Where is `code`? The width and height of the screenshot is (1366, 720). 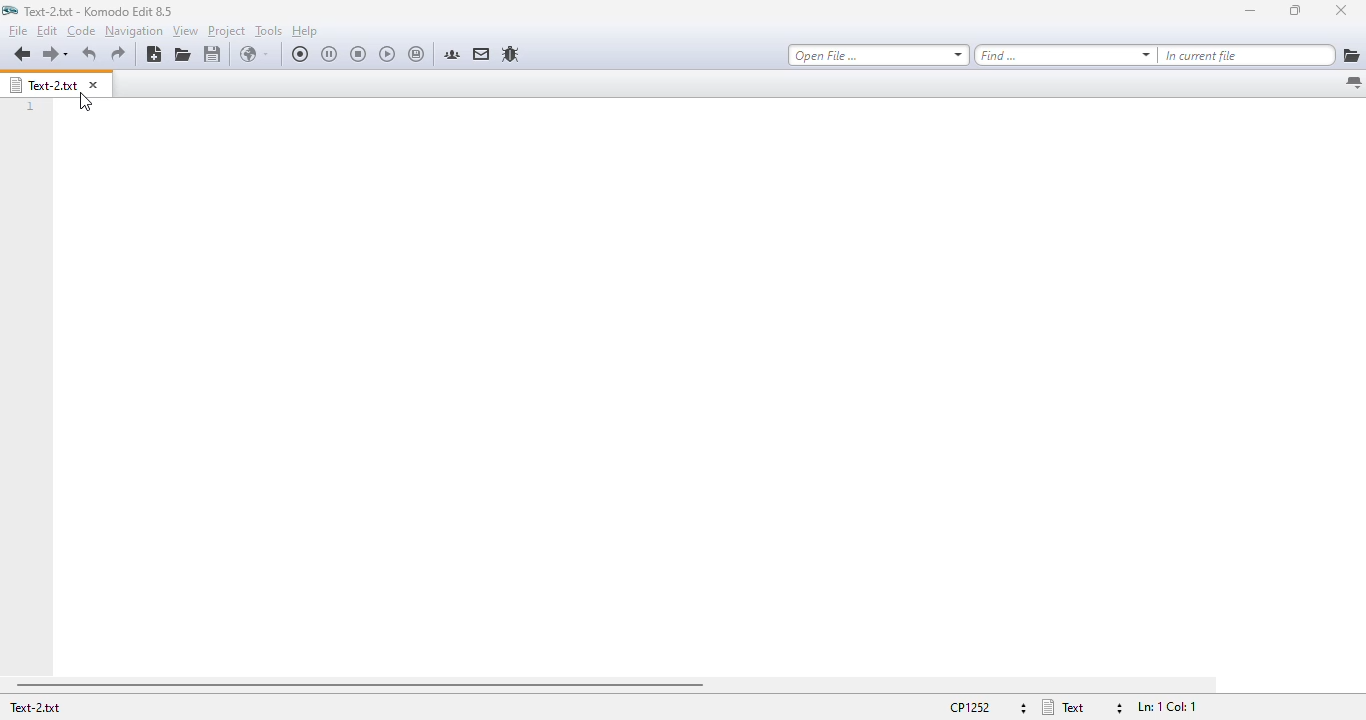
code is located at coordinates (81, 31).